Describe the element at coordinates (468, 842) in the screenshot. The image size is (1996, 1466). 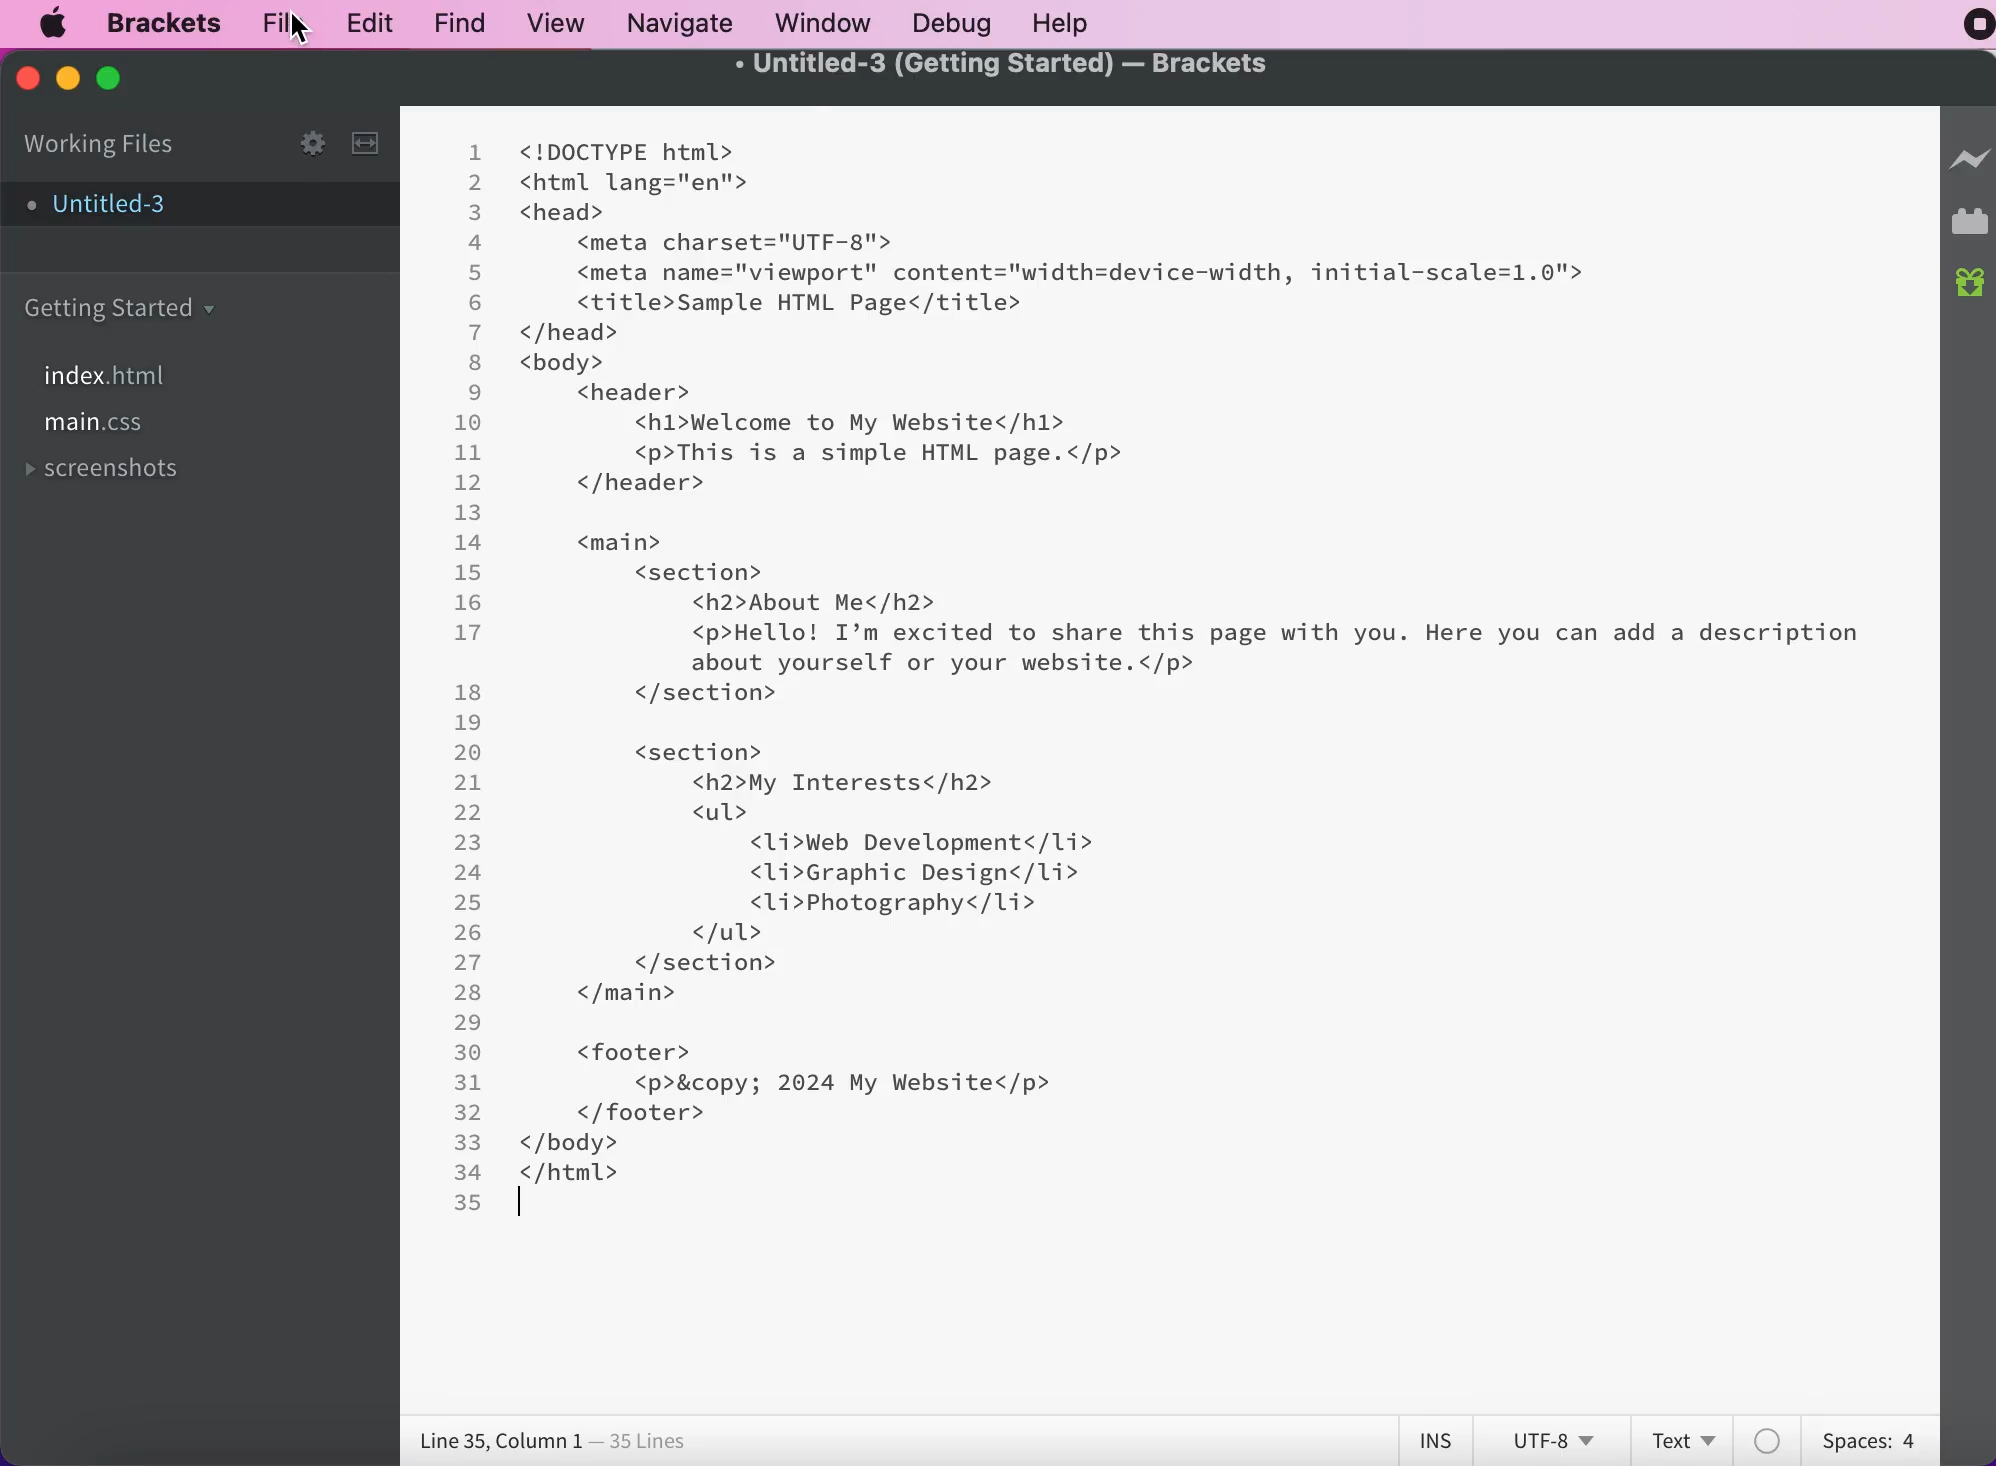
I see `23` at that location.